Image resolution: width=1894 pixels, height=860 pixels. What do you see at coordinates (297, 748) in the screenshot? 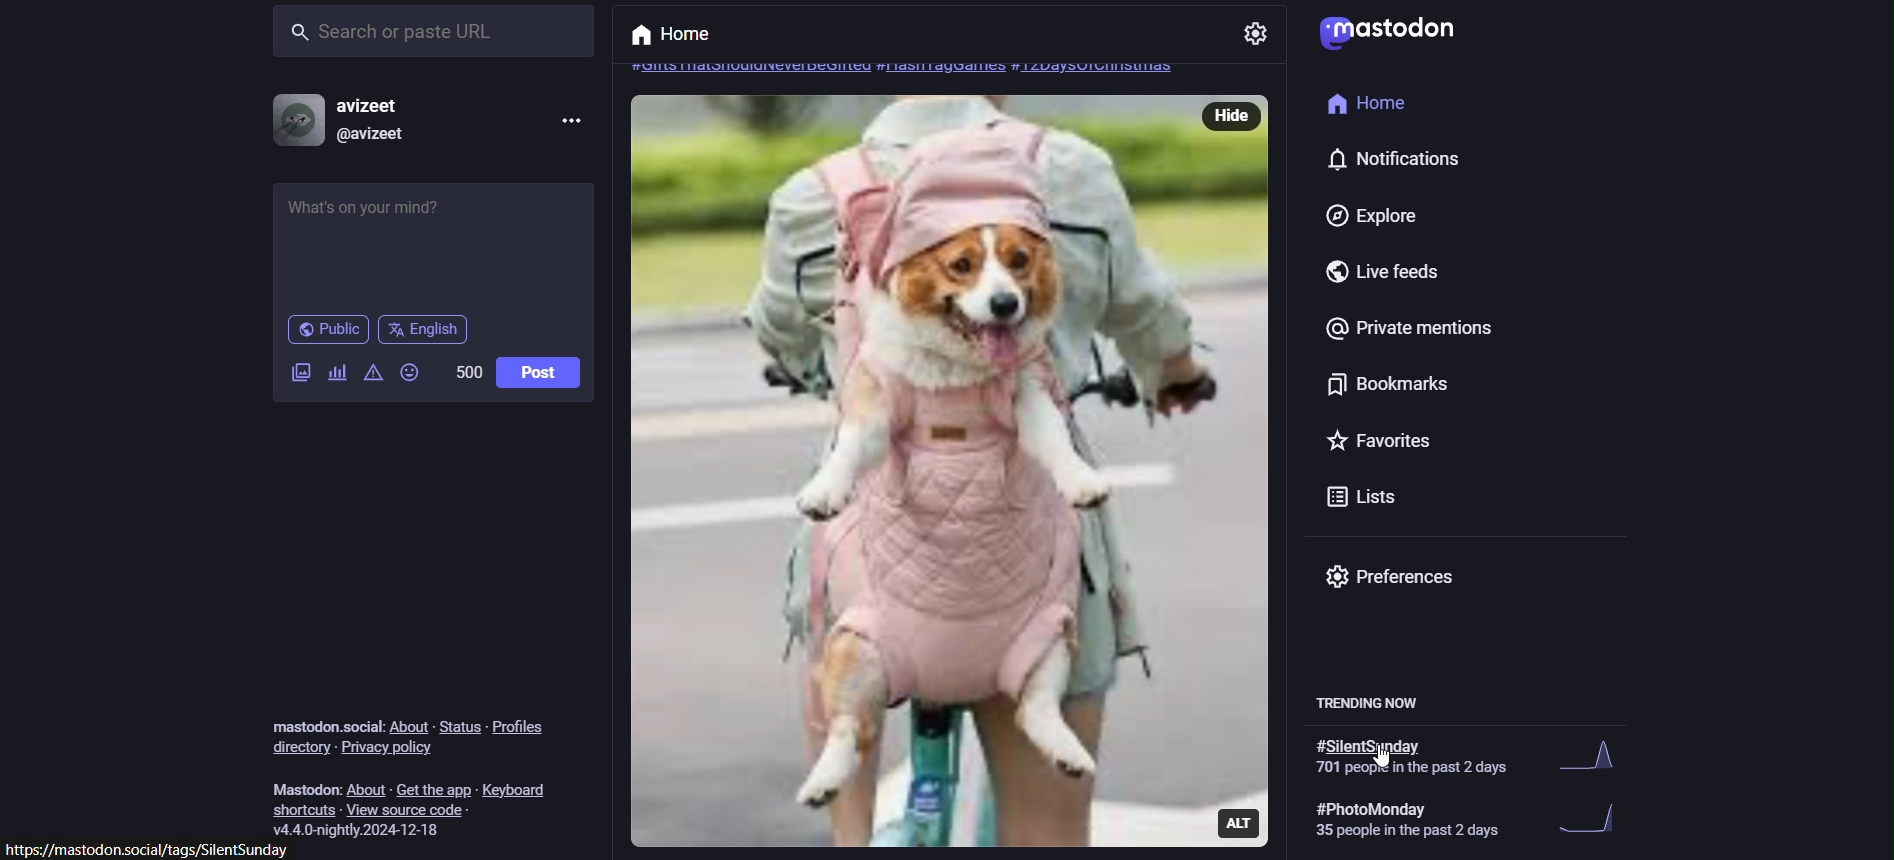
I see `directory` at bounding box center [297, 748].